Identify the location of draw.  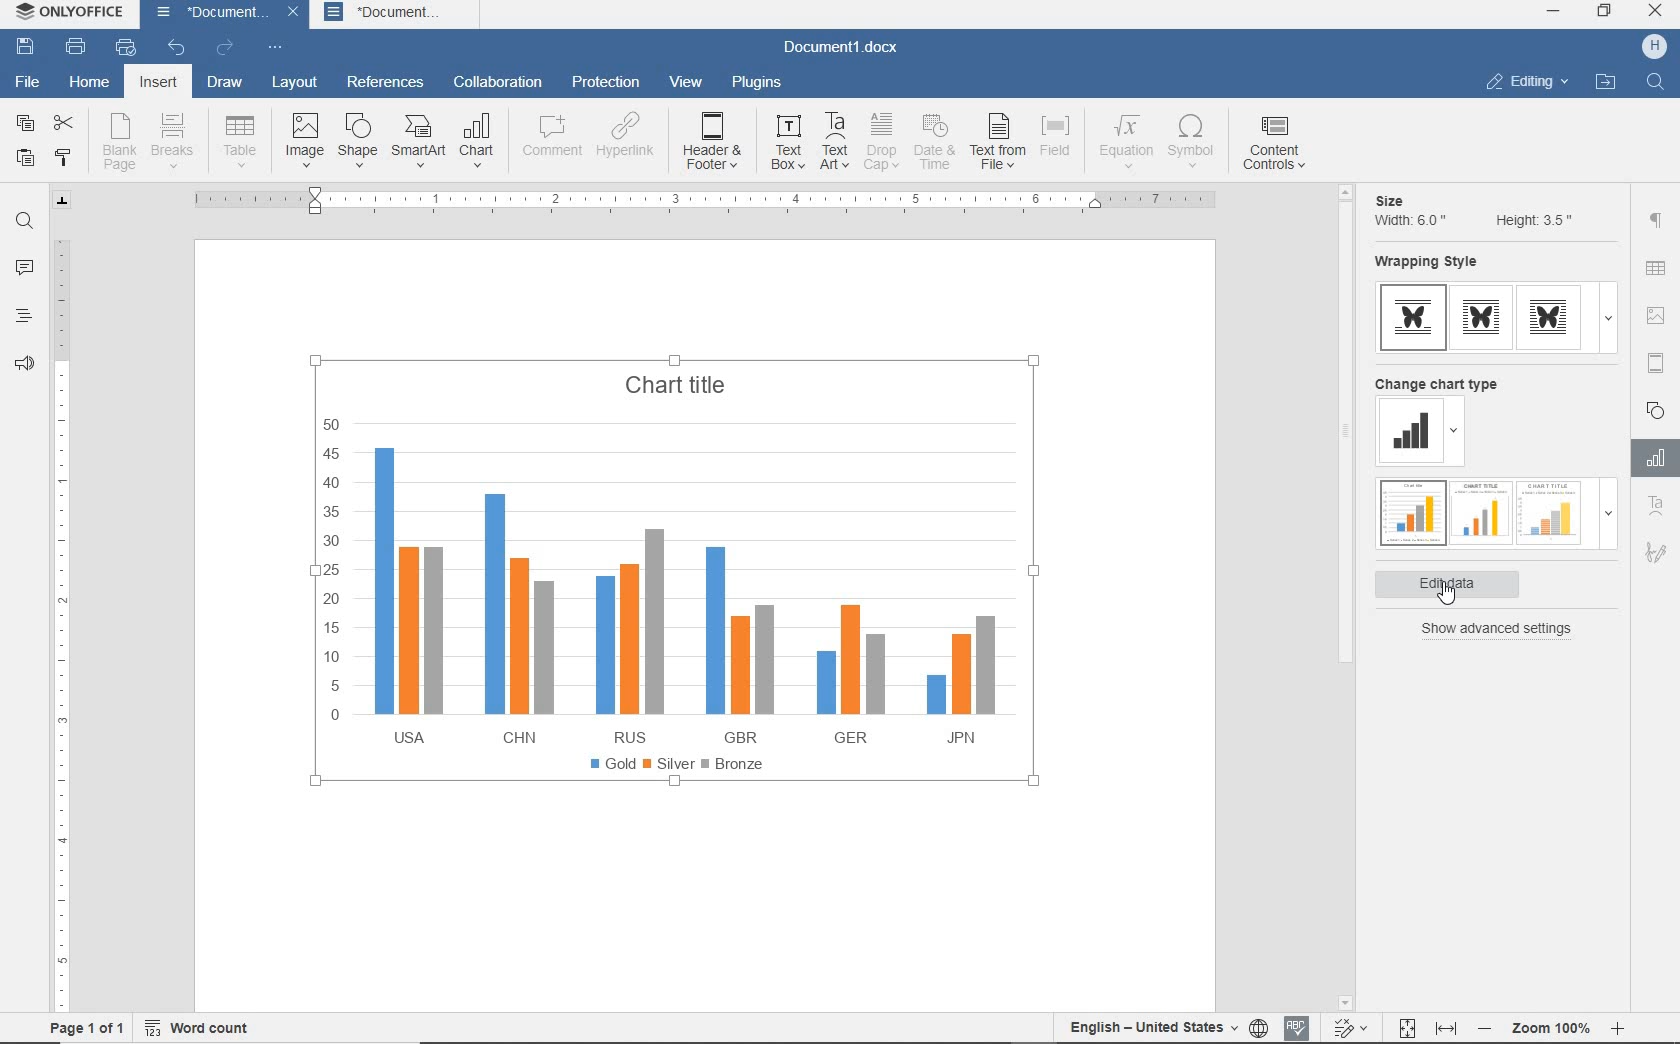
(226, 85).